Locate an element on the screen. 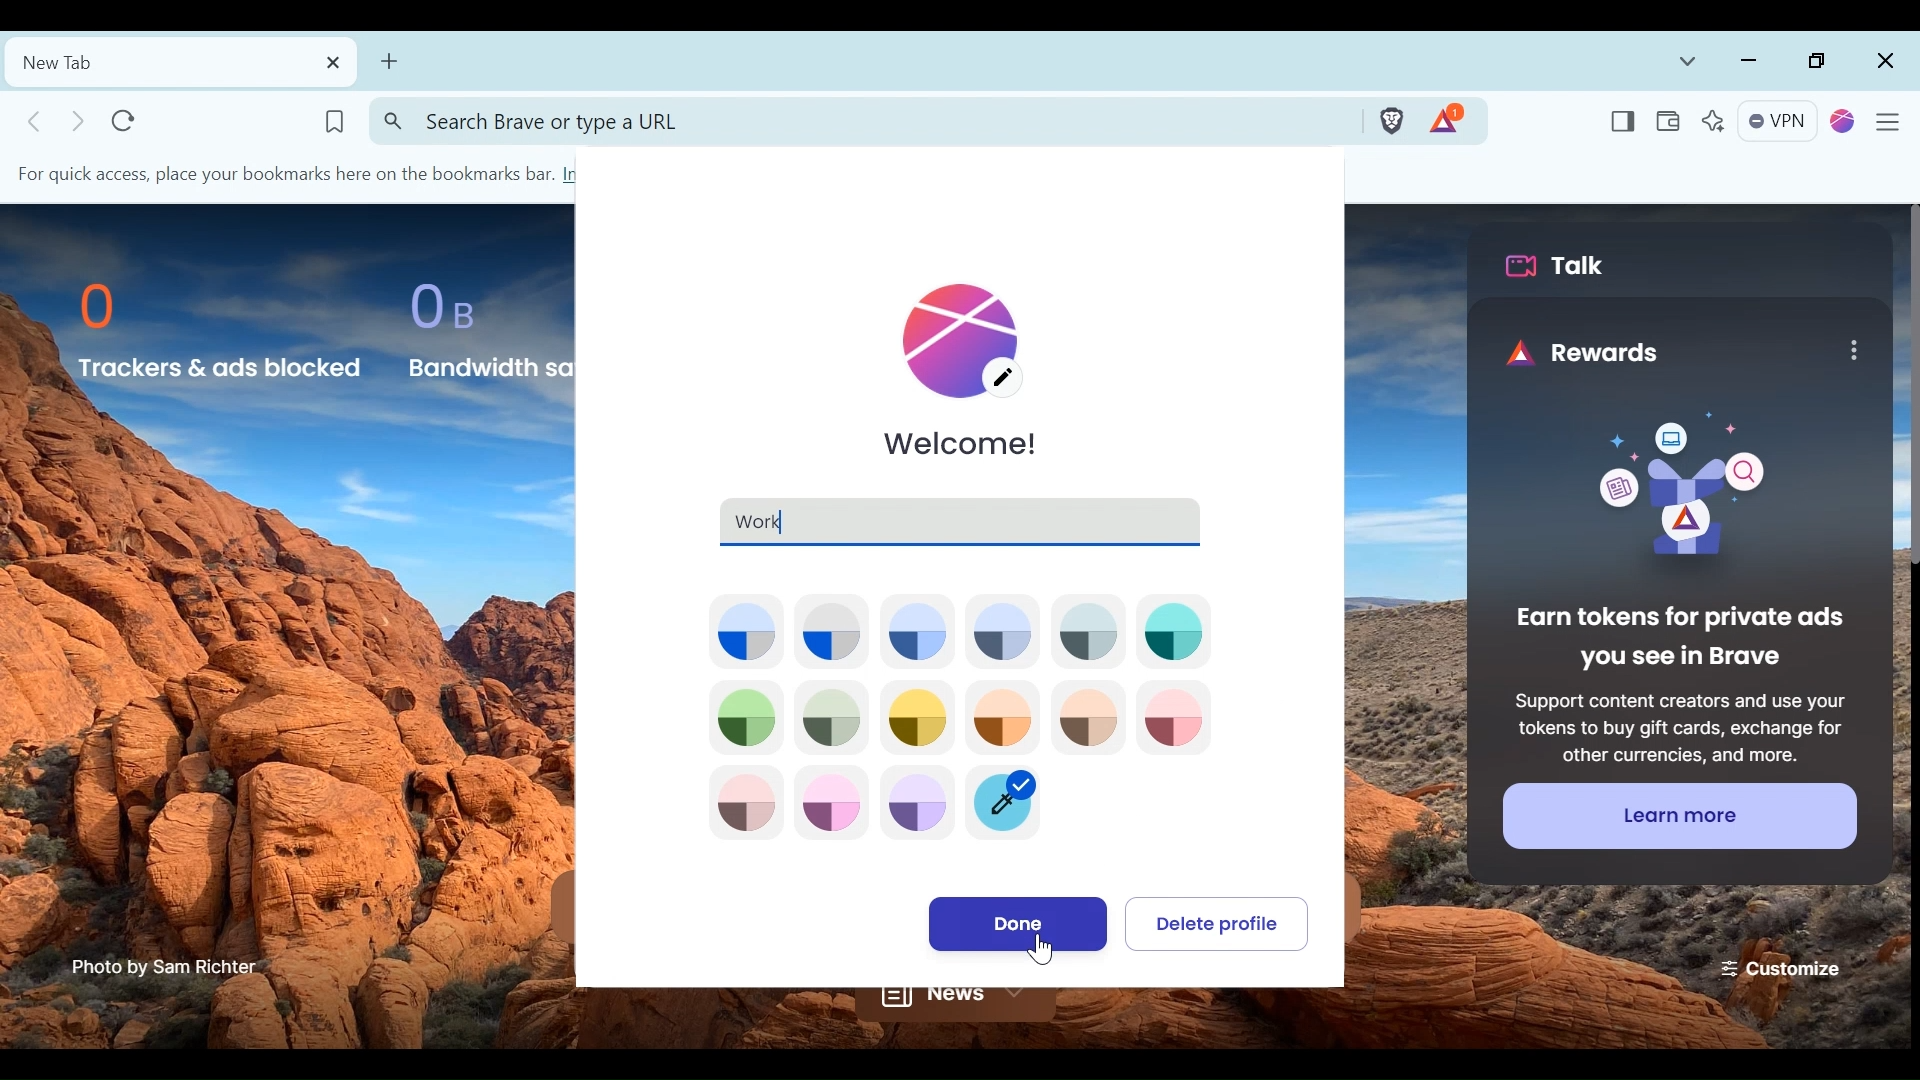 This screenshot has width=1920, height=1080. rewards is located at coordinates (1586, 353).